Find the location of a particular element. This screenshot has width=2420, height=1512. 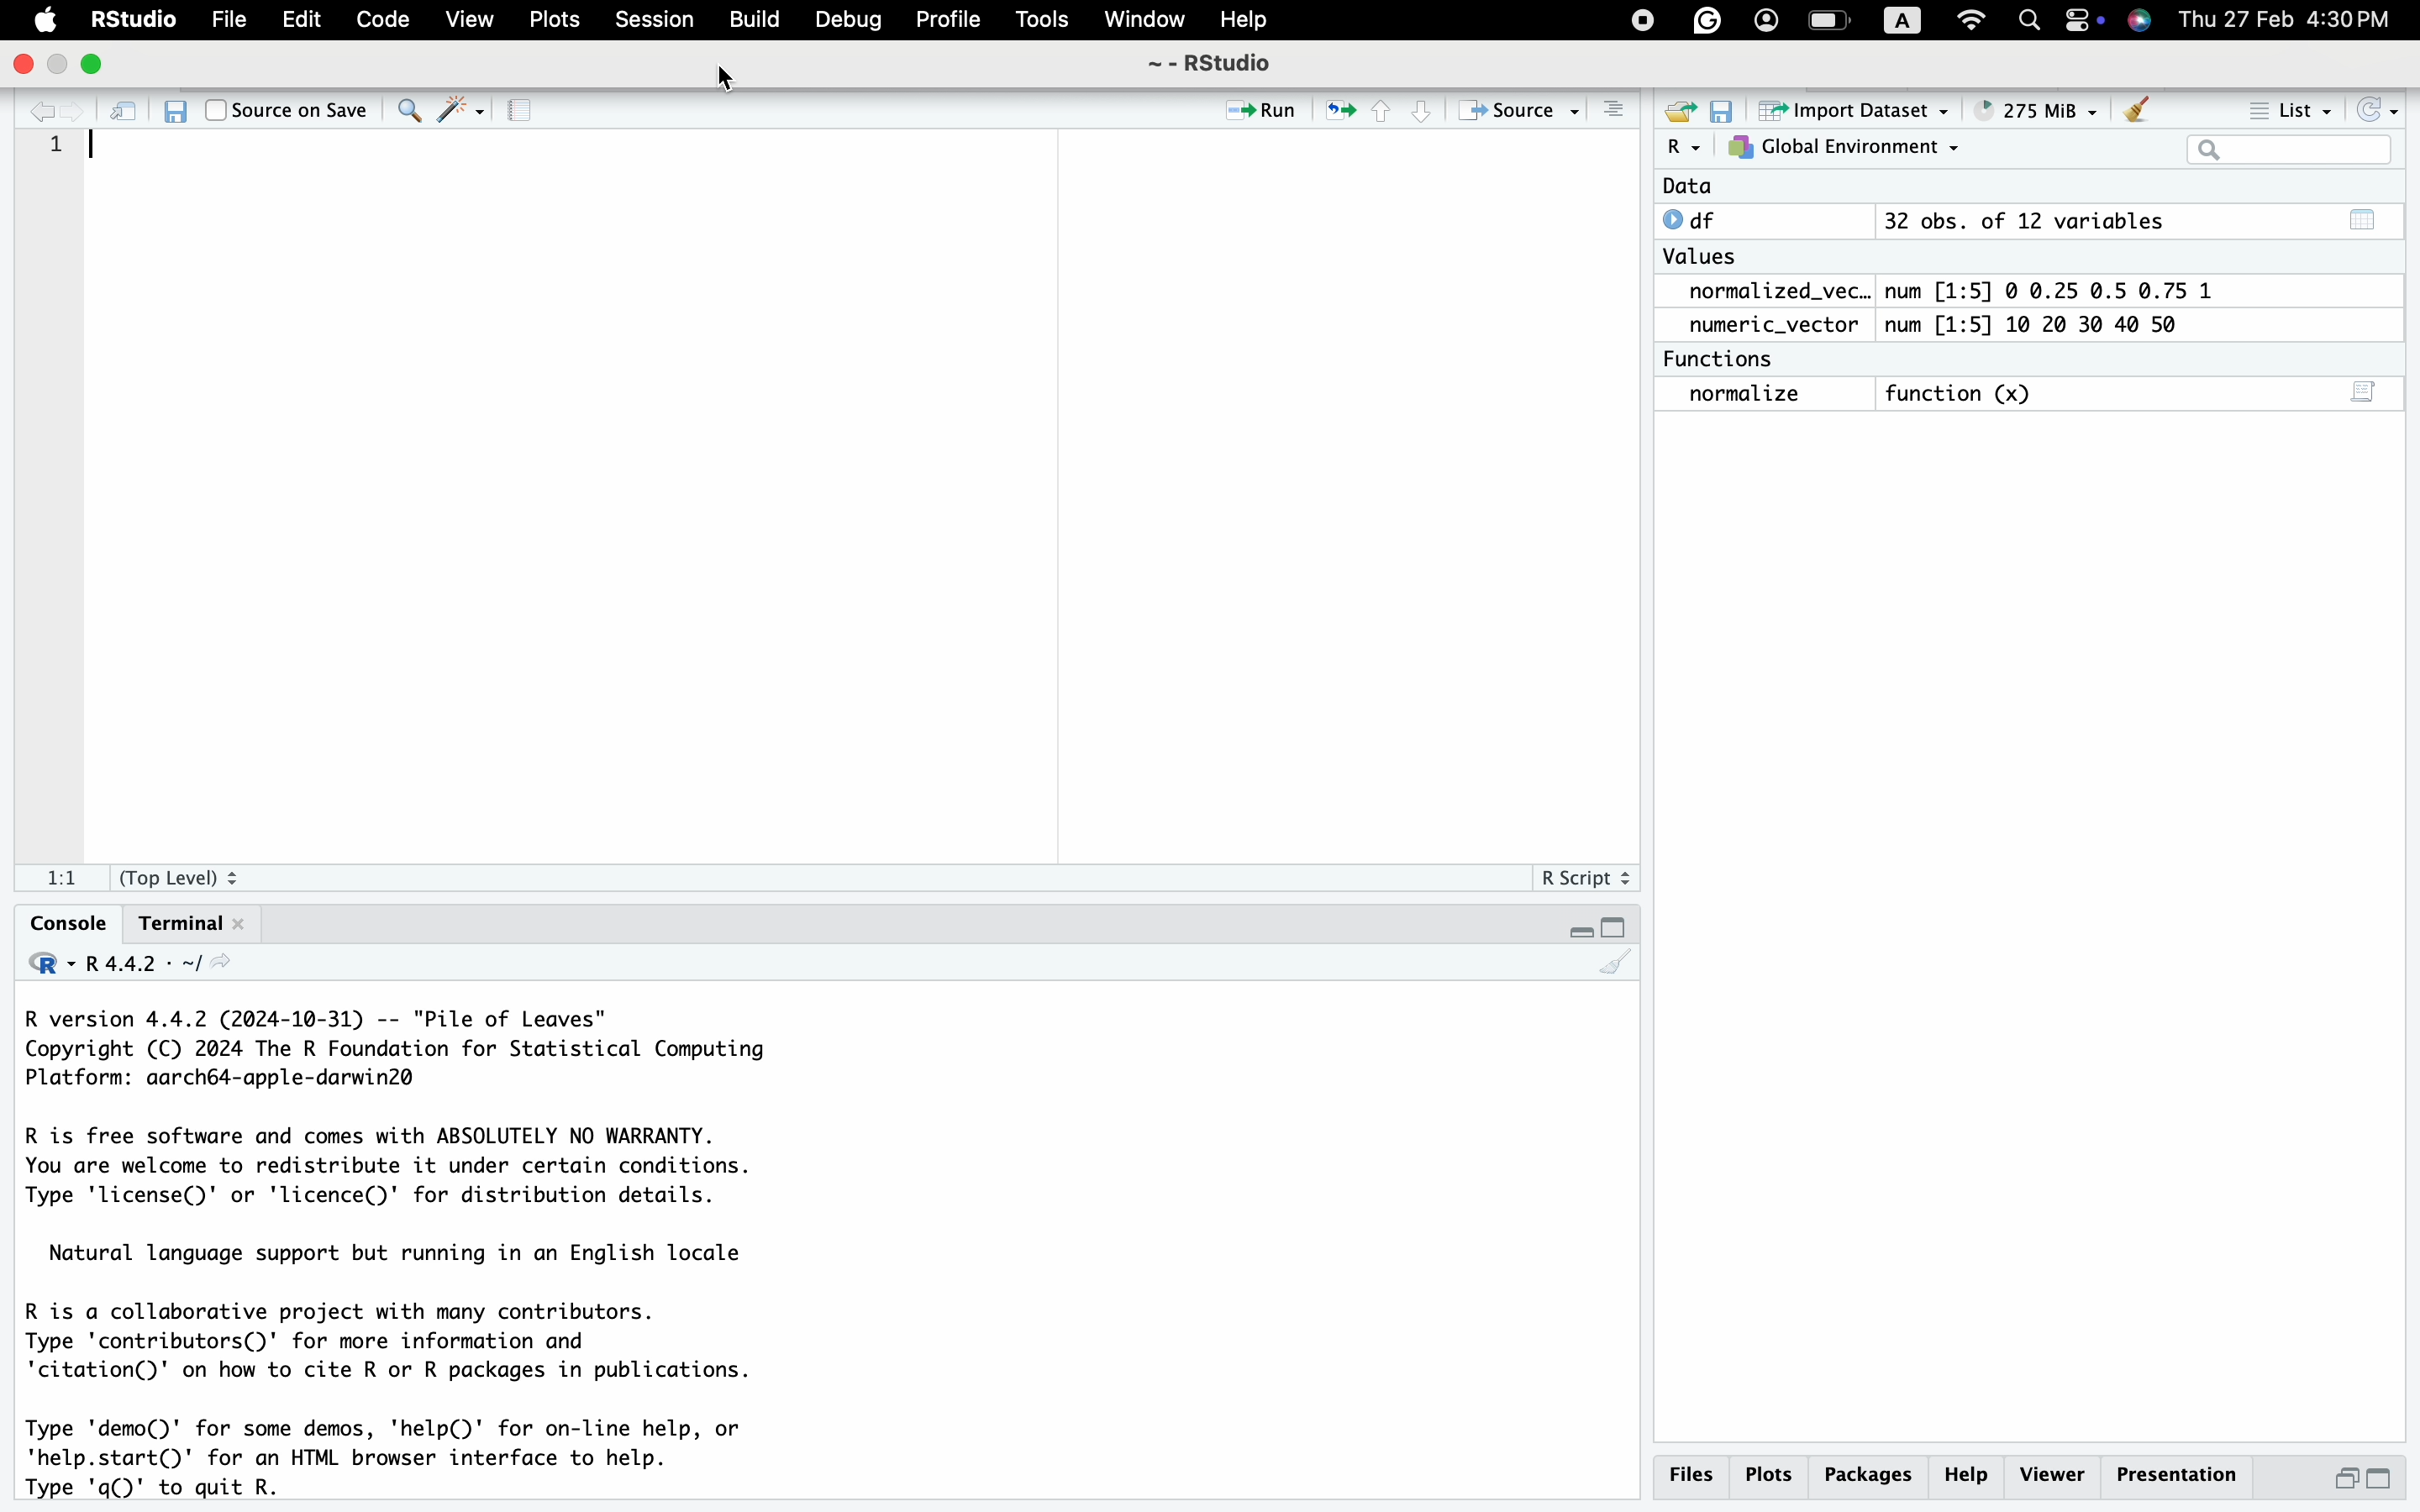

1 is located at coordinates (56, 165).